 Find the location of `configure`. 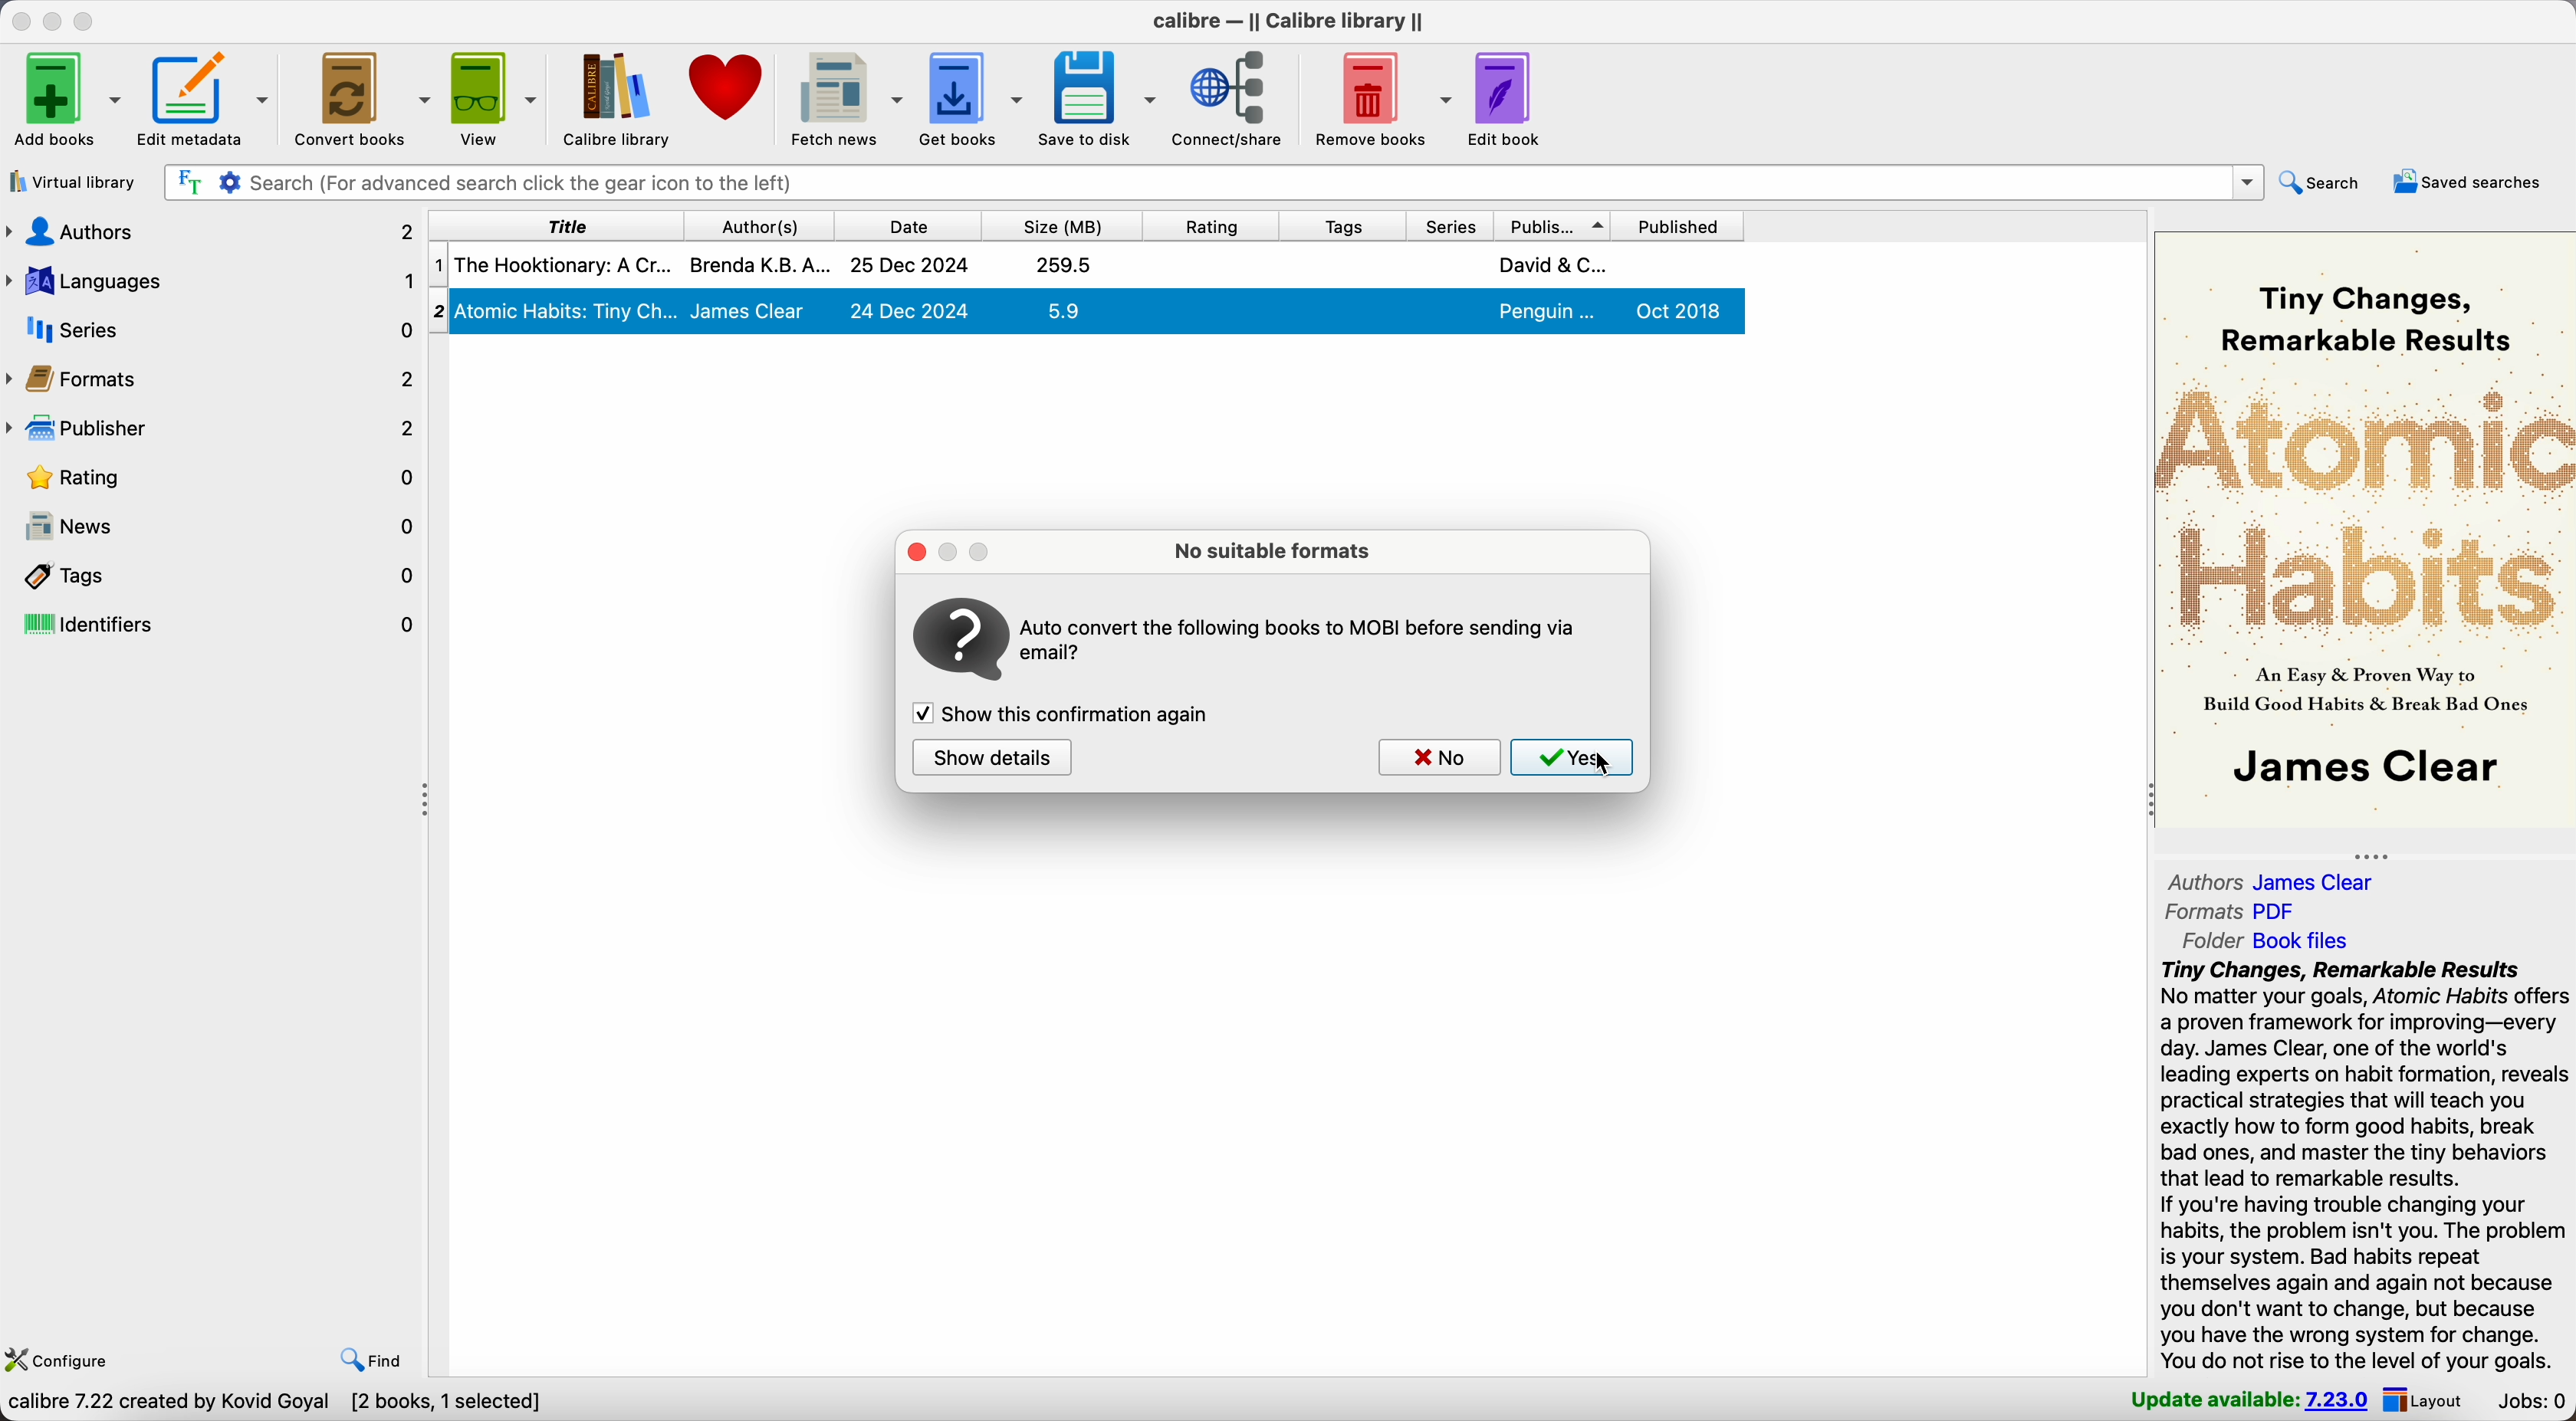

configure is located at coordinates (64, 1358).